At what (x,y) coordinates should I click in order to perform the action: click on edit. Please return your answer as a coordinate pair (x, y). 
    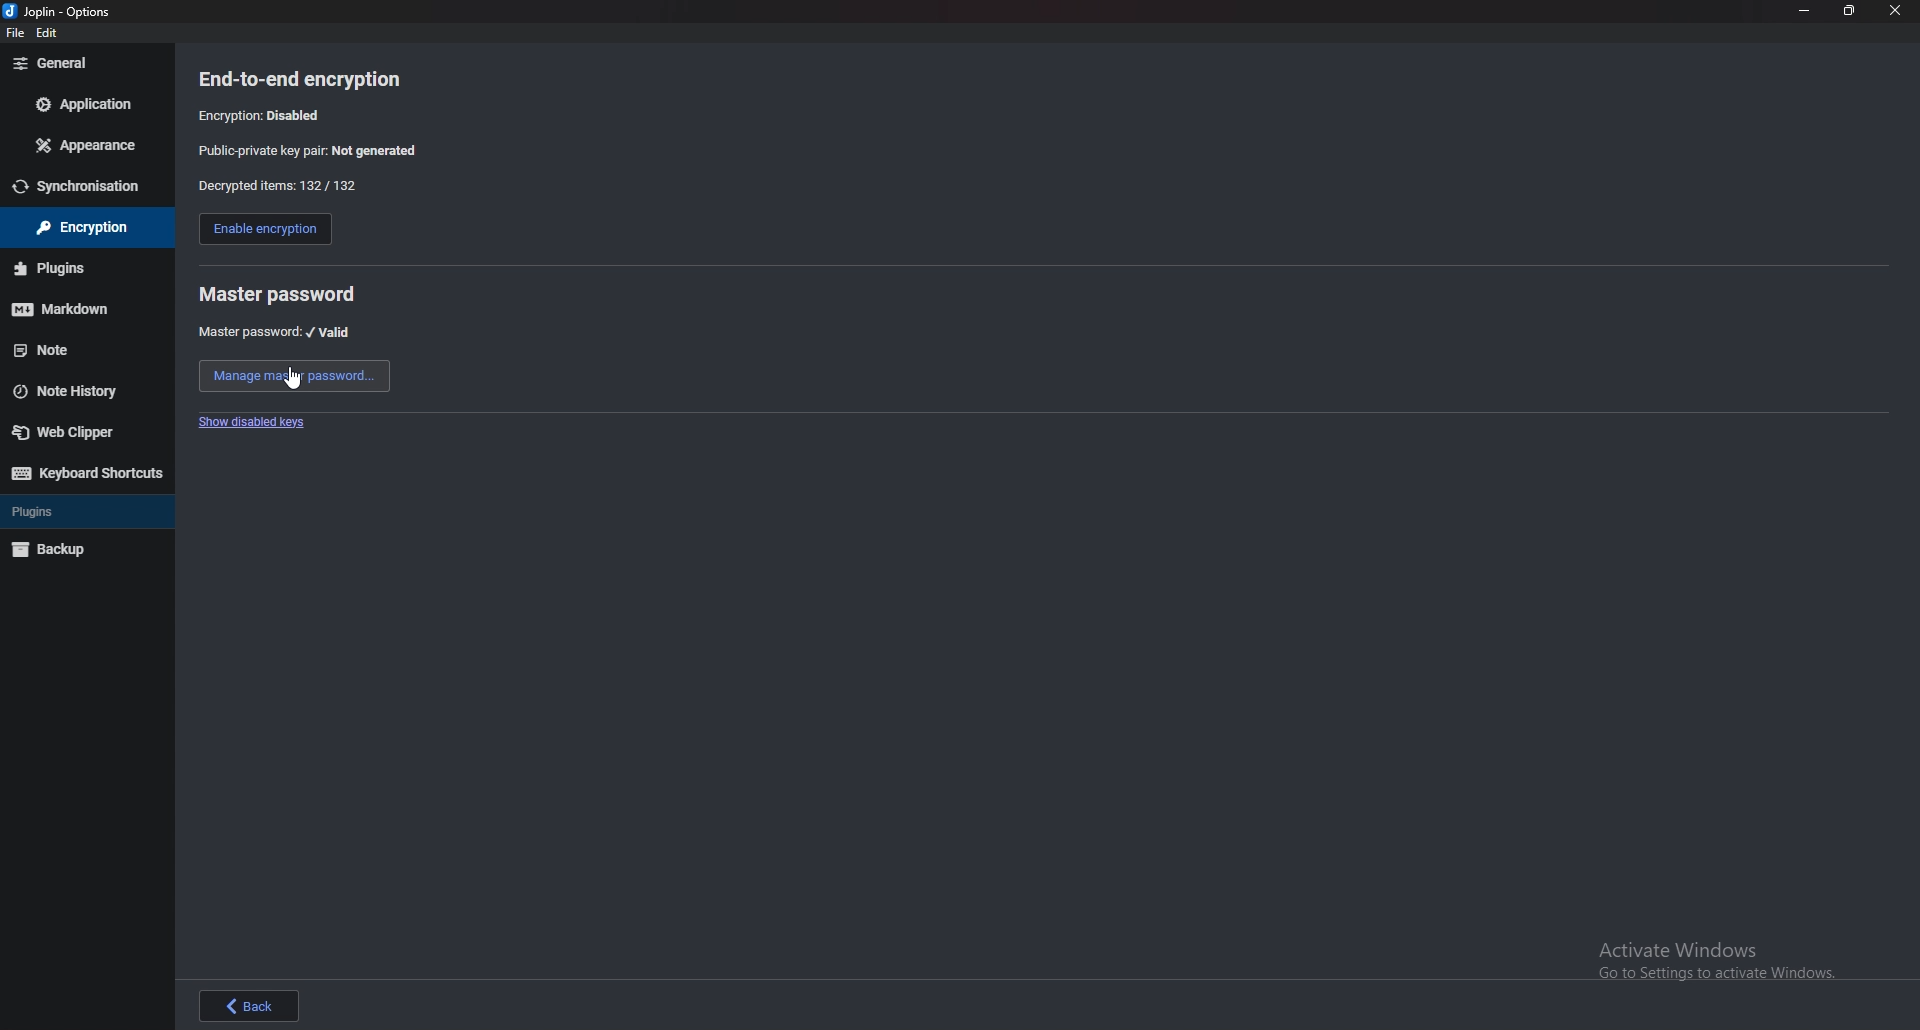
    Looking at the image, I should click on (51, 32).